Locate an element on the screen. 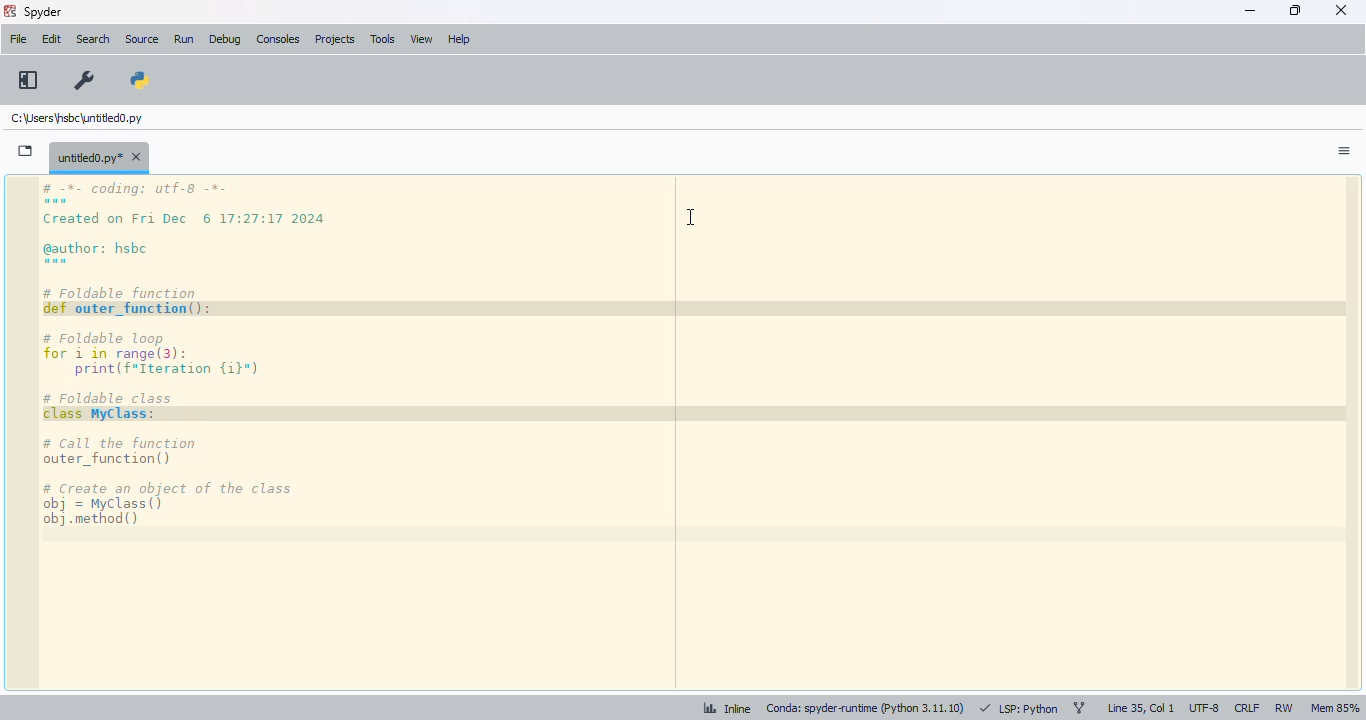 This screenshot has height=720, width=1366. tools is located at coordinates (384, 39).